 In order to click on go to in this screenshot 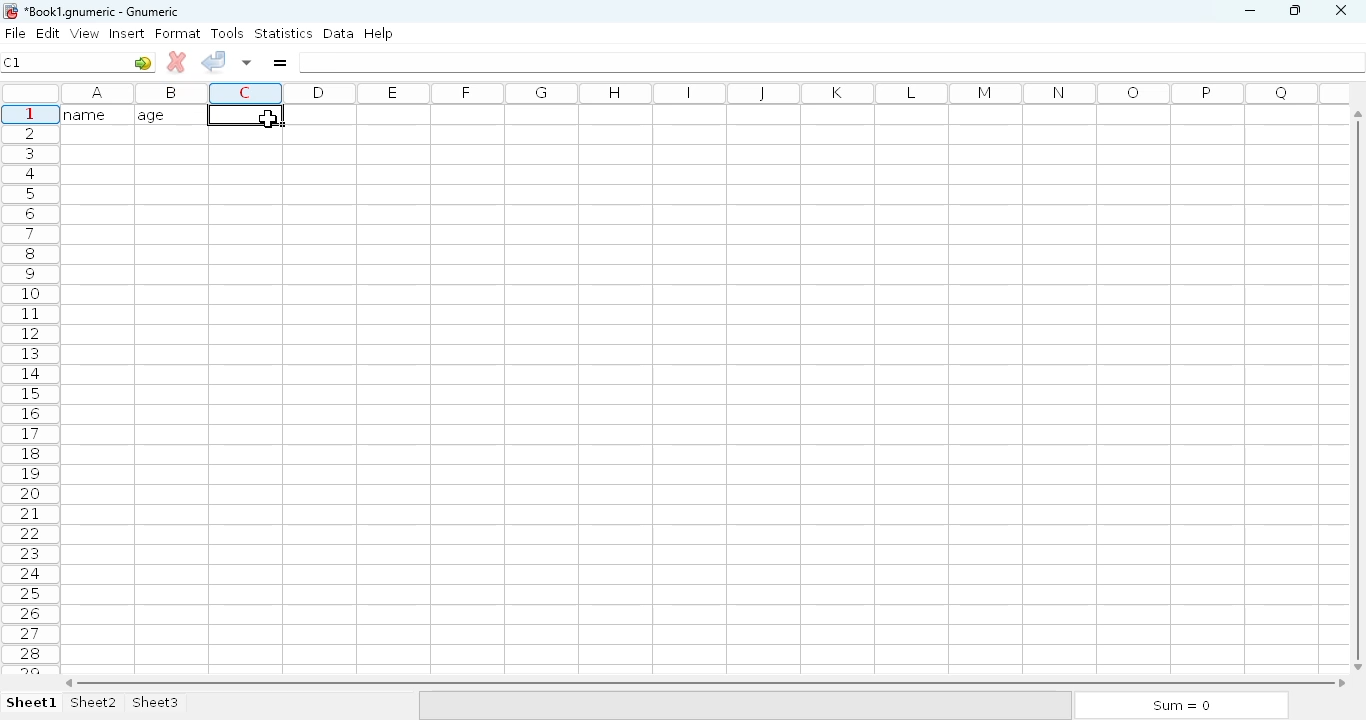, I will do `click(143, 62)`.